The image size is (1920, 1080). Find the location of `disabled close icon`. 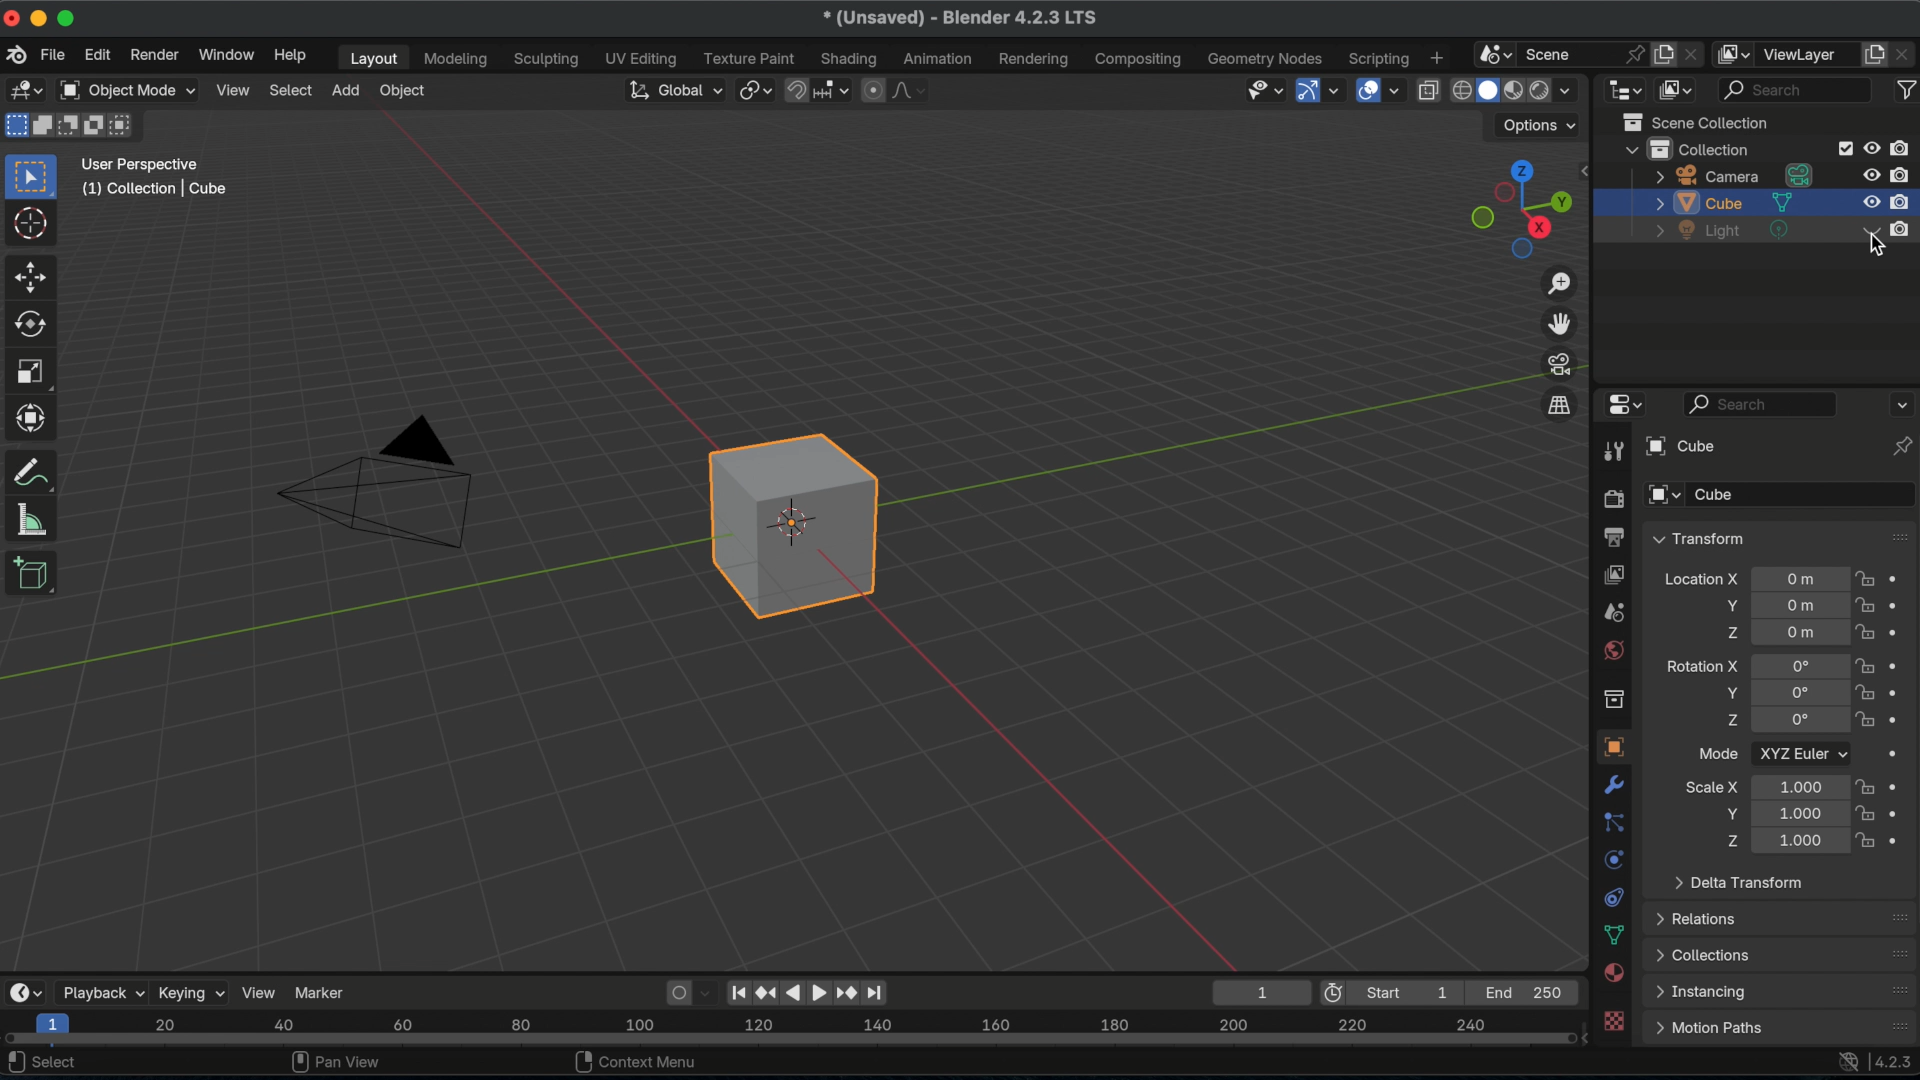

disabled close icon is located at coordinates (13, 19).